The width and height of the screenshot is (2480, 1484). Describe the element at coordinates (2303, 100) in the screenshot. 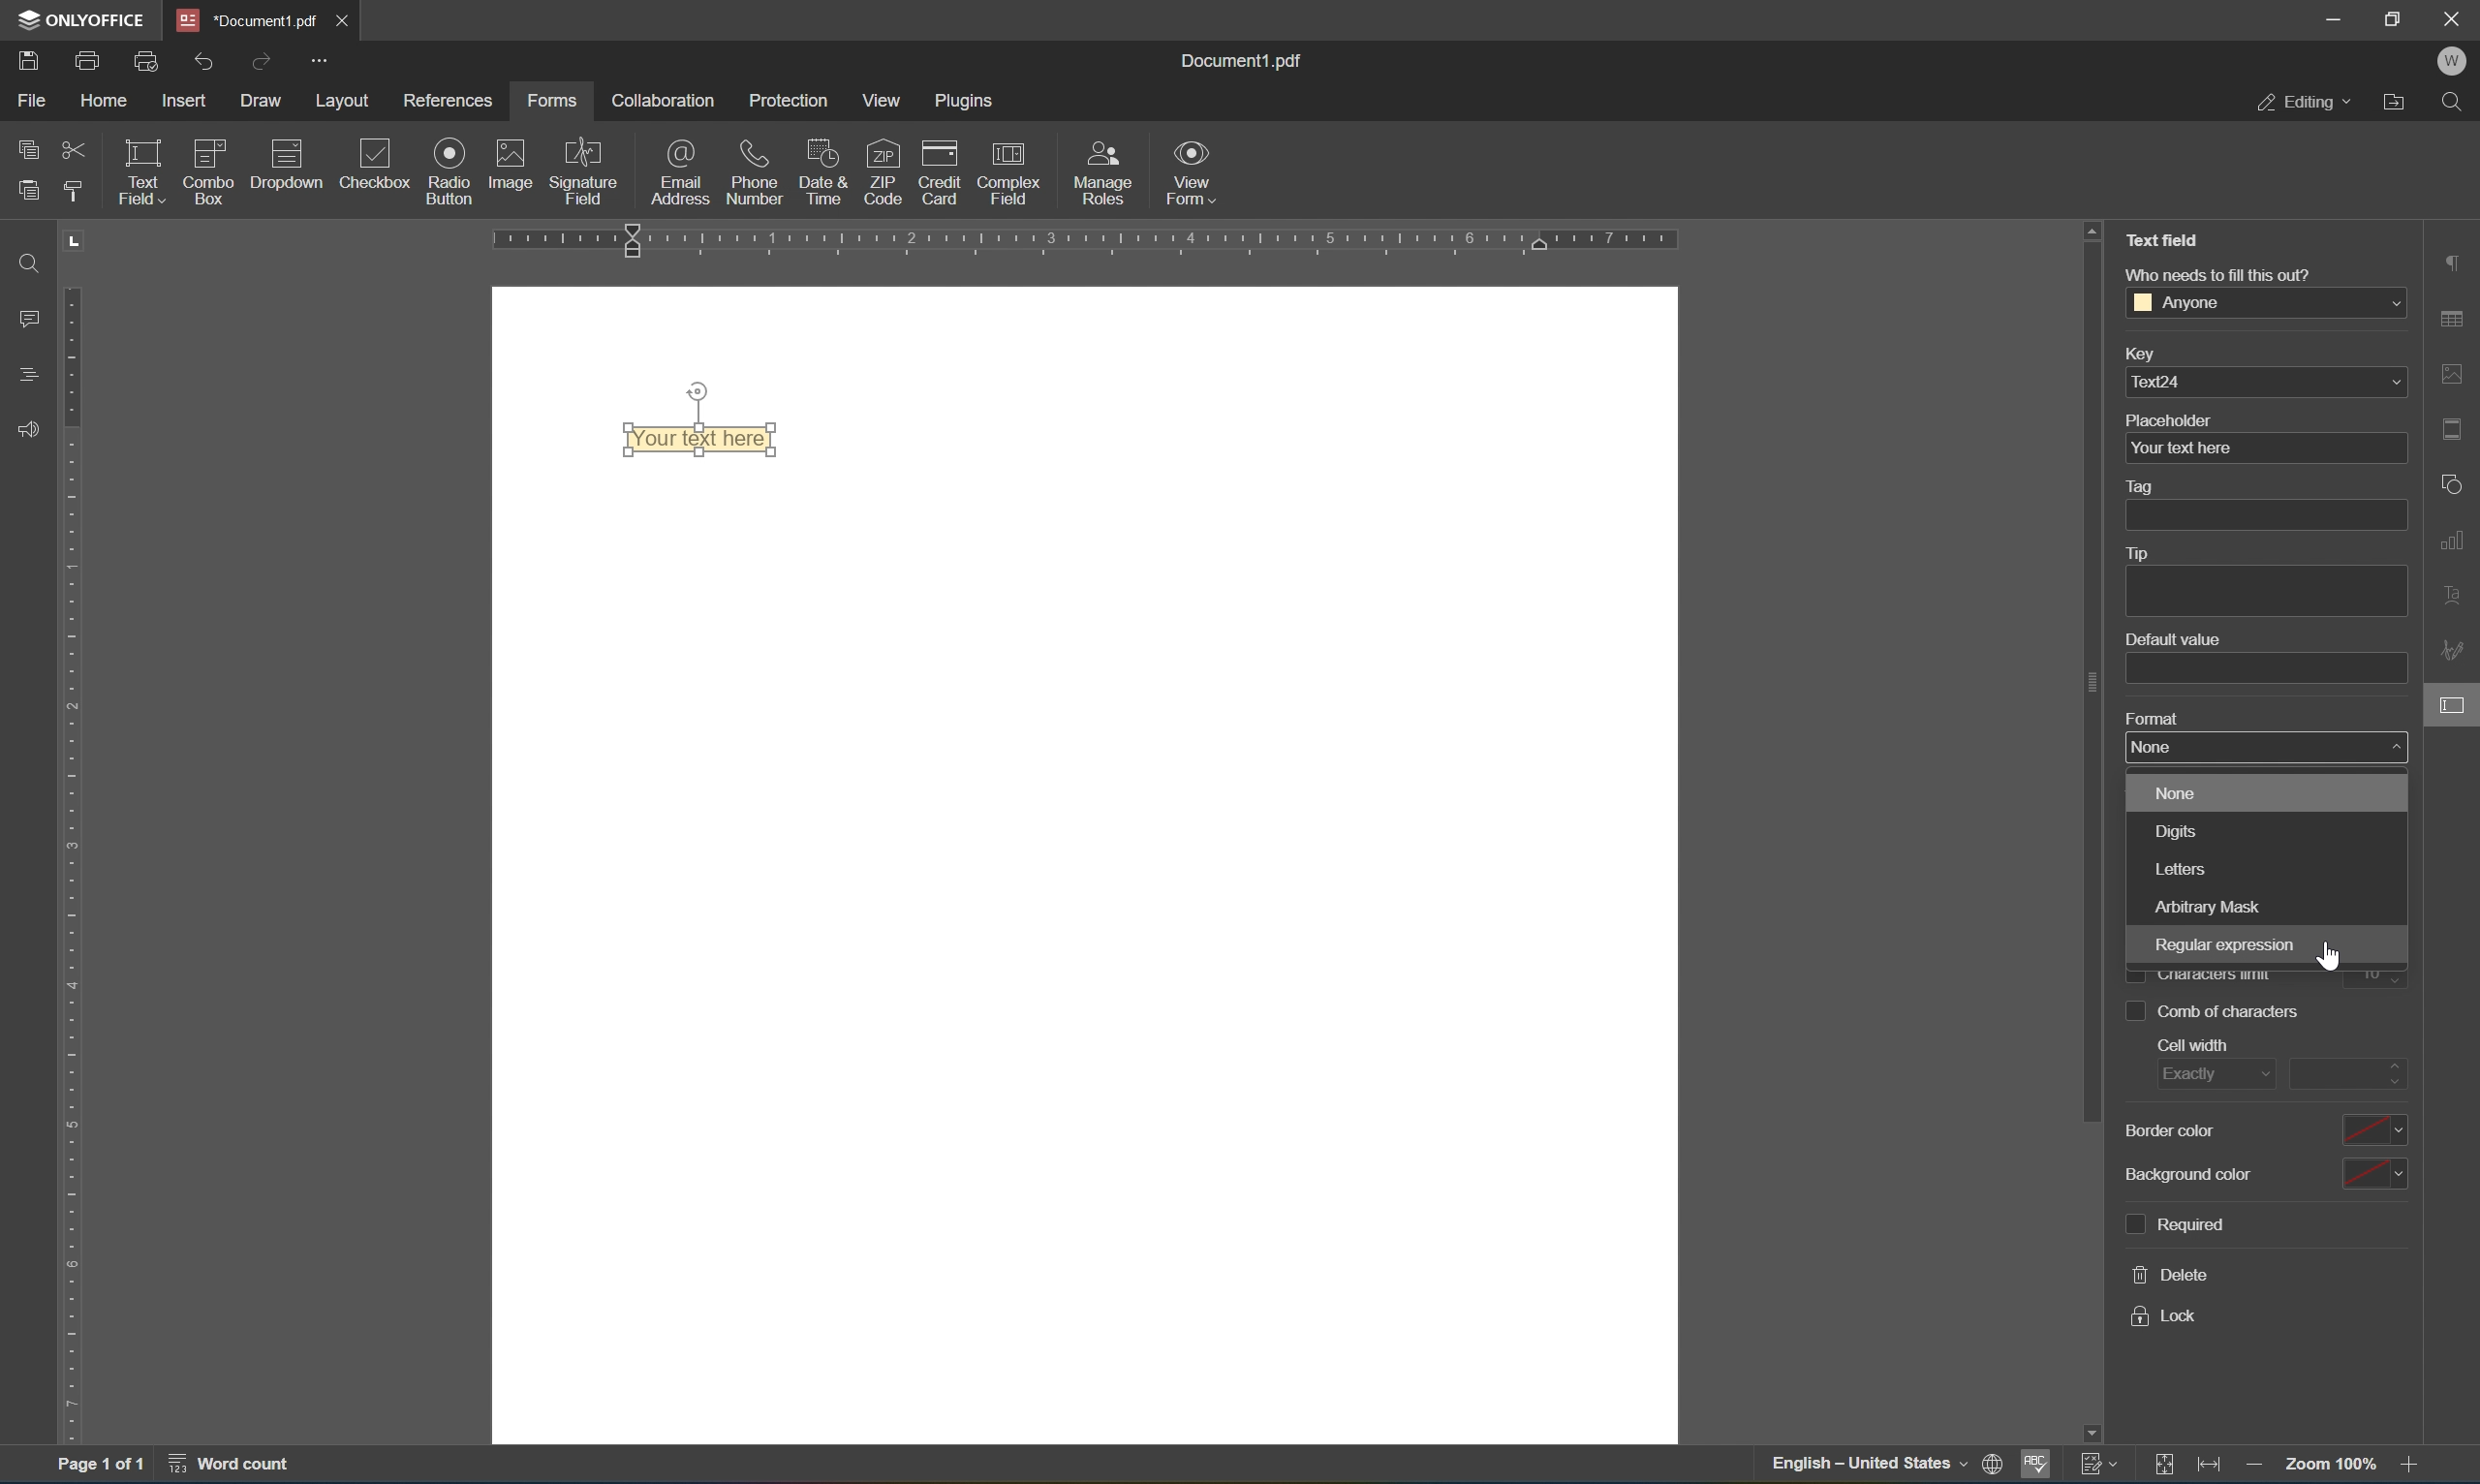

I see `editing` at that location.